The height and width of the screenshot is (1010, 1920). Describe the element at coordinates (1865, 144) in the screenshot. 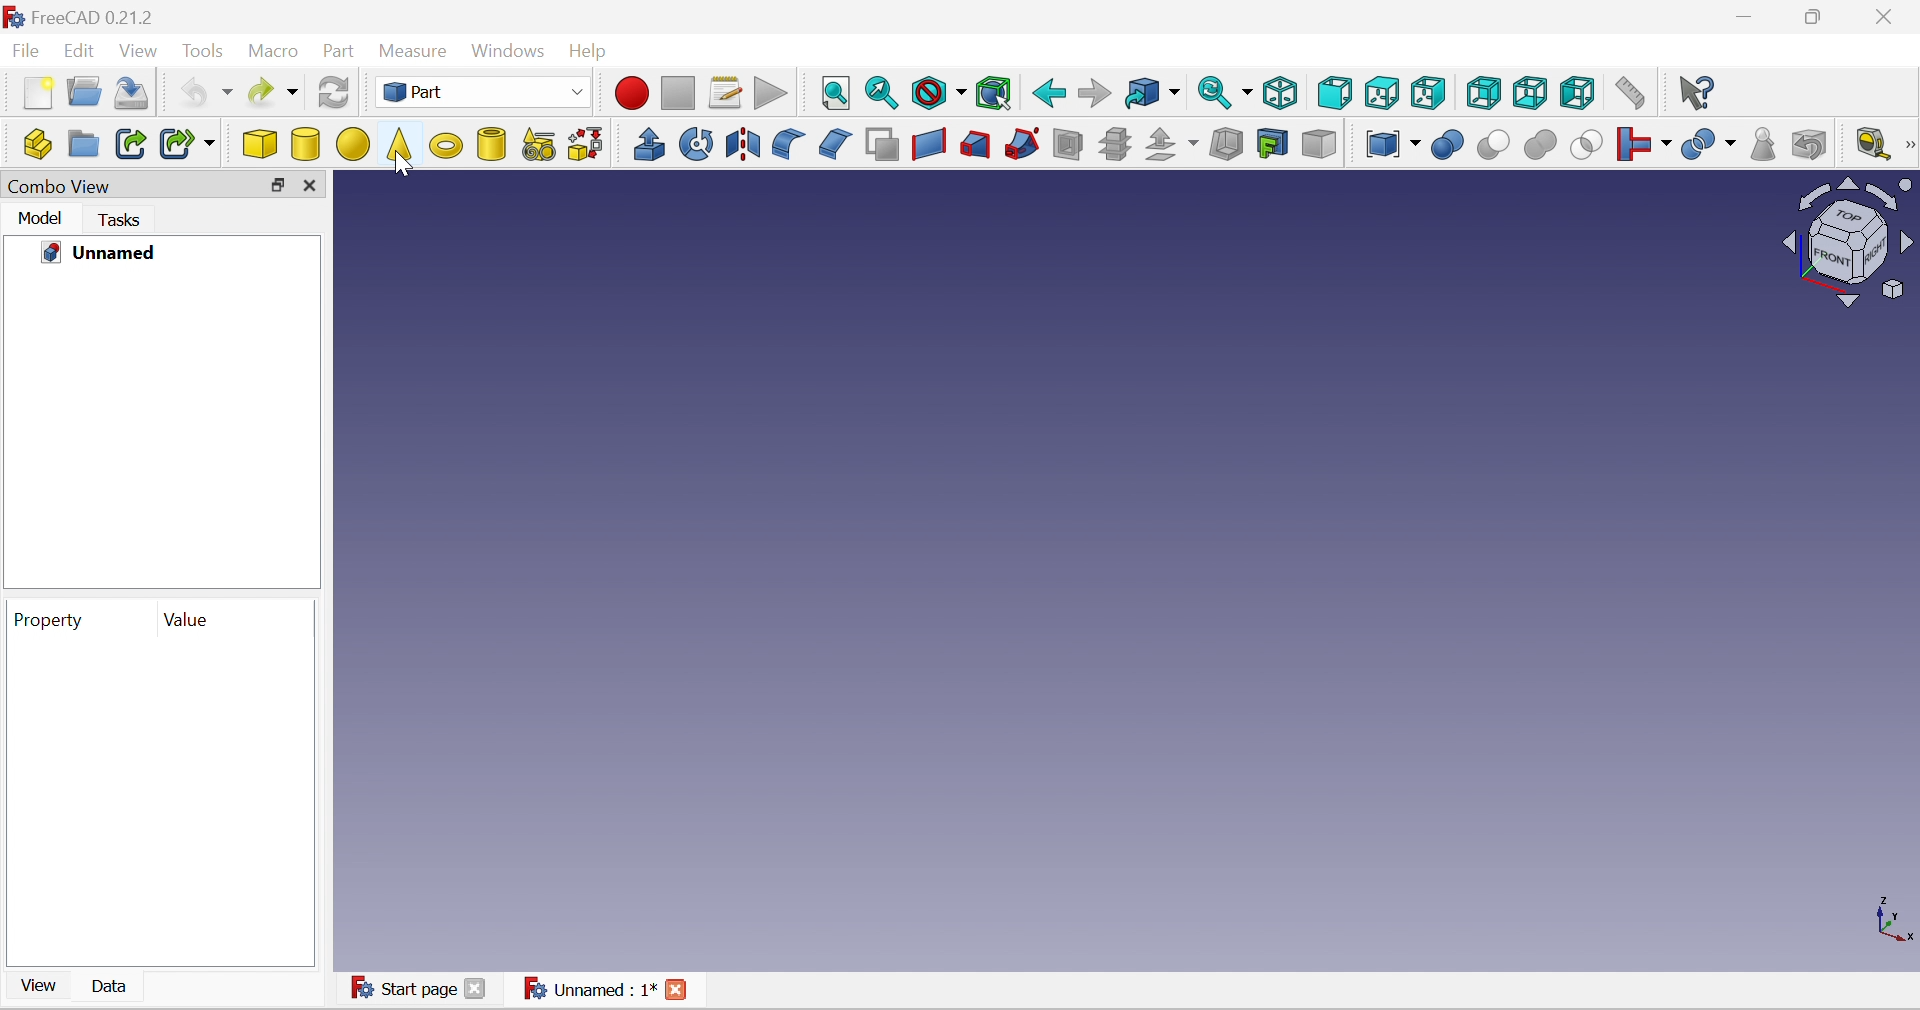

I see `Measure liner` at that location.